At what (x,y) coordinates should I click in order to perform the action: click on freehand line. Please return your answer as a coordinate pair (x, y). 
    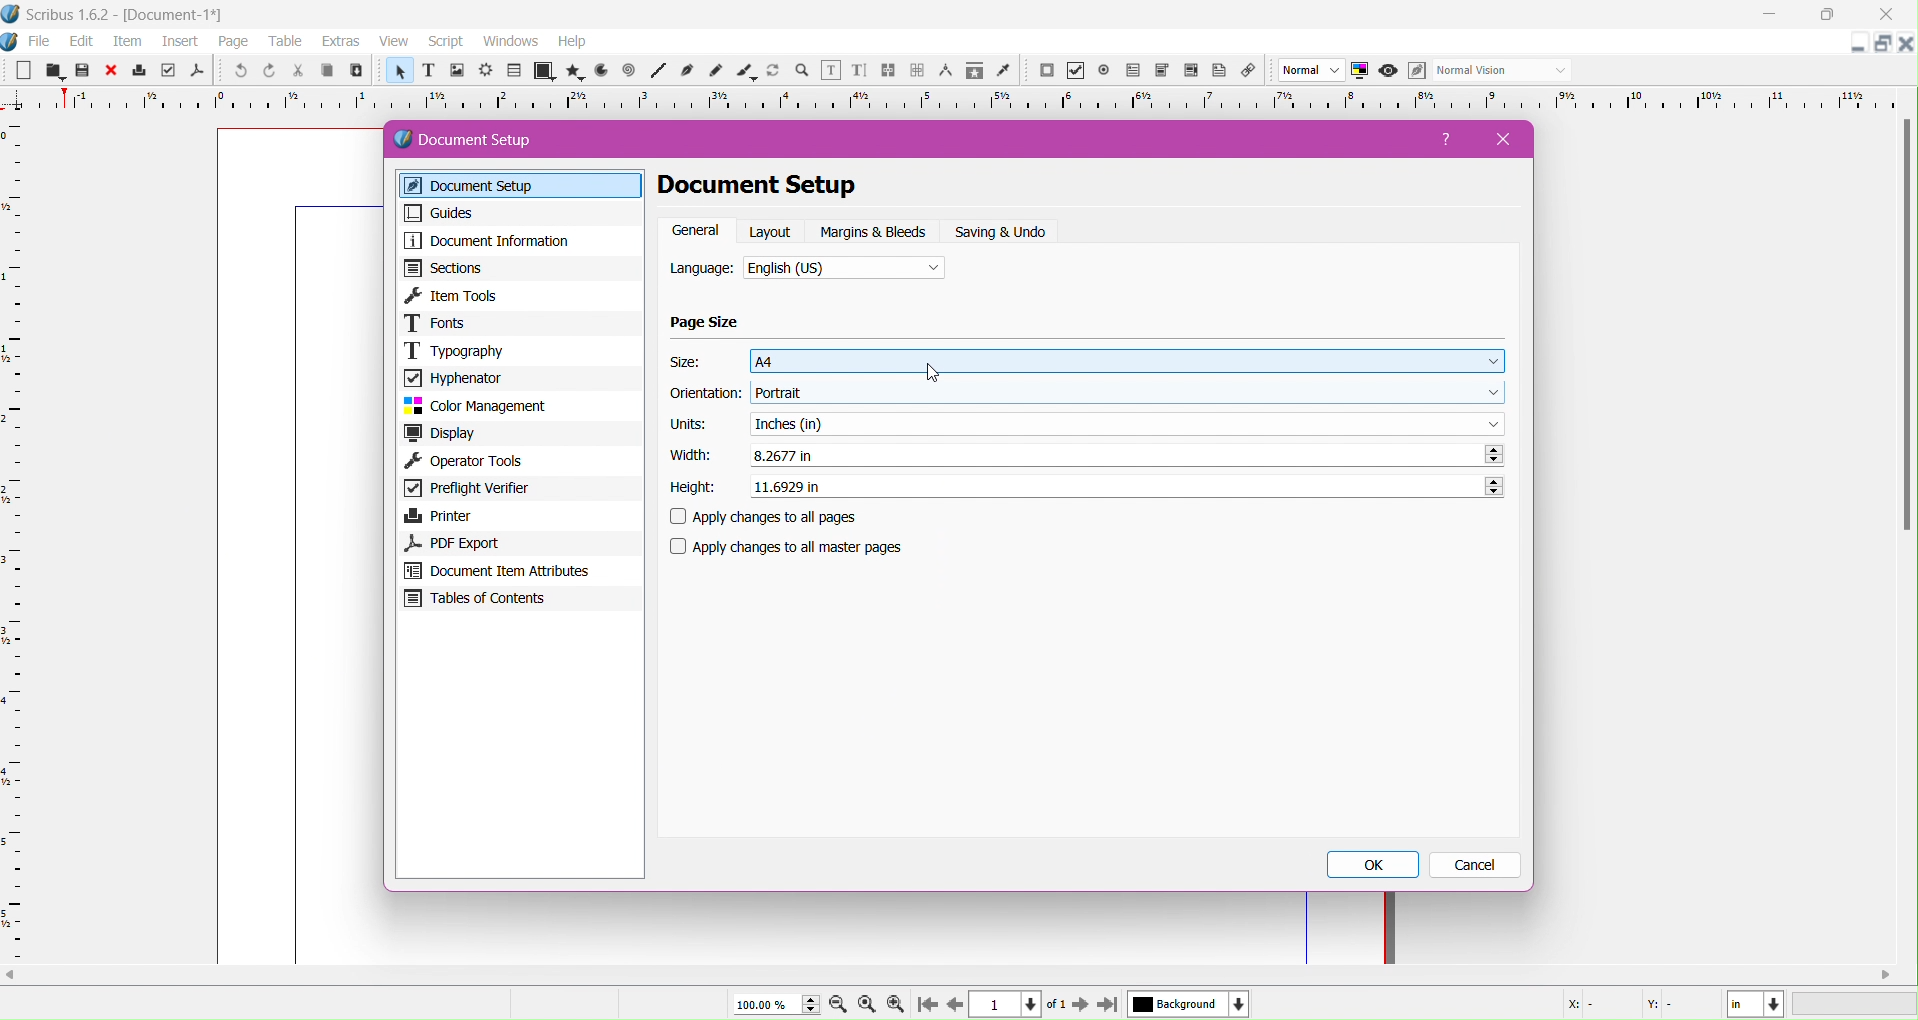
    Looking at the image, I should click on (718, 72).